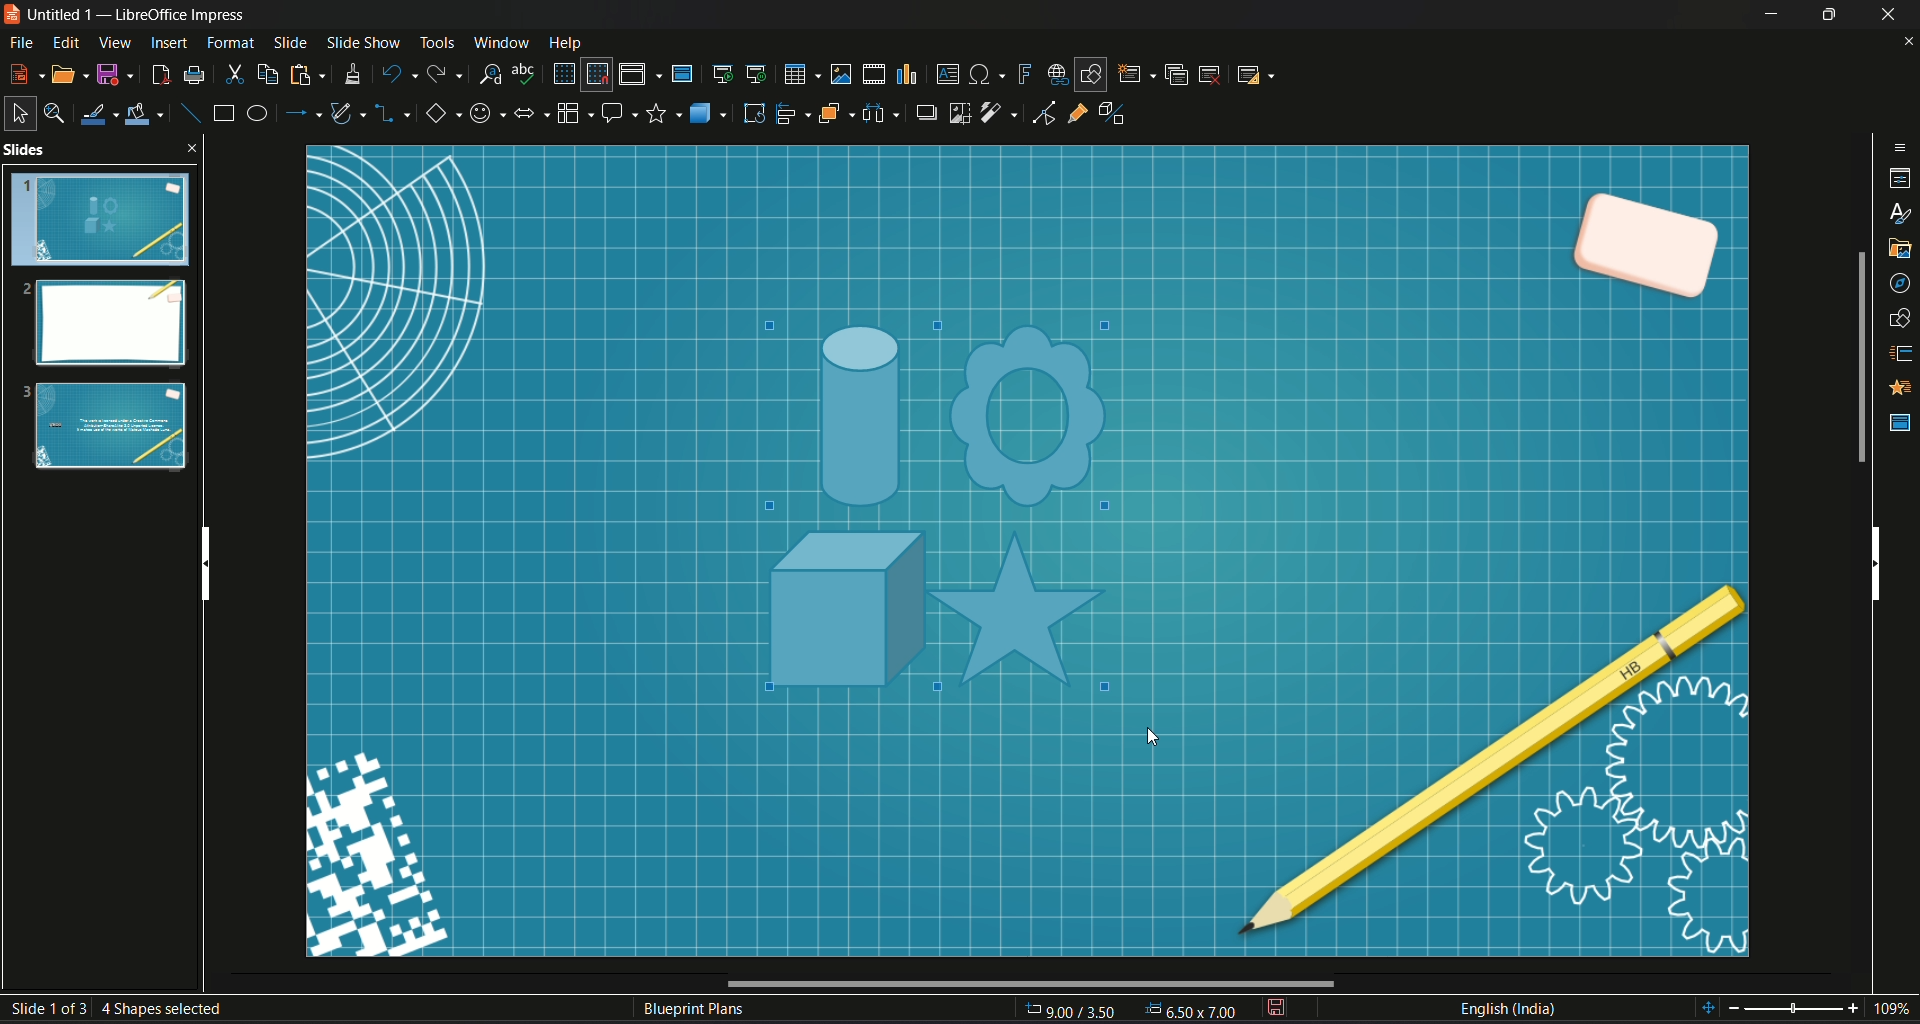 This screenshot has height=1024, width=1920. I want to click on 3D objects, so click(710, 112).